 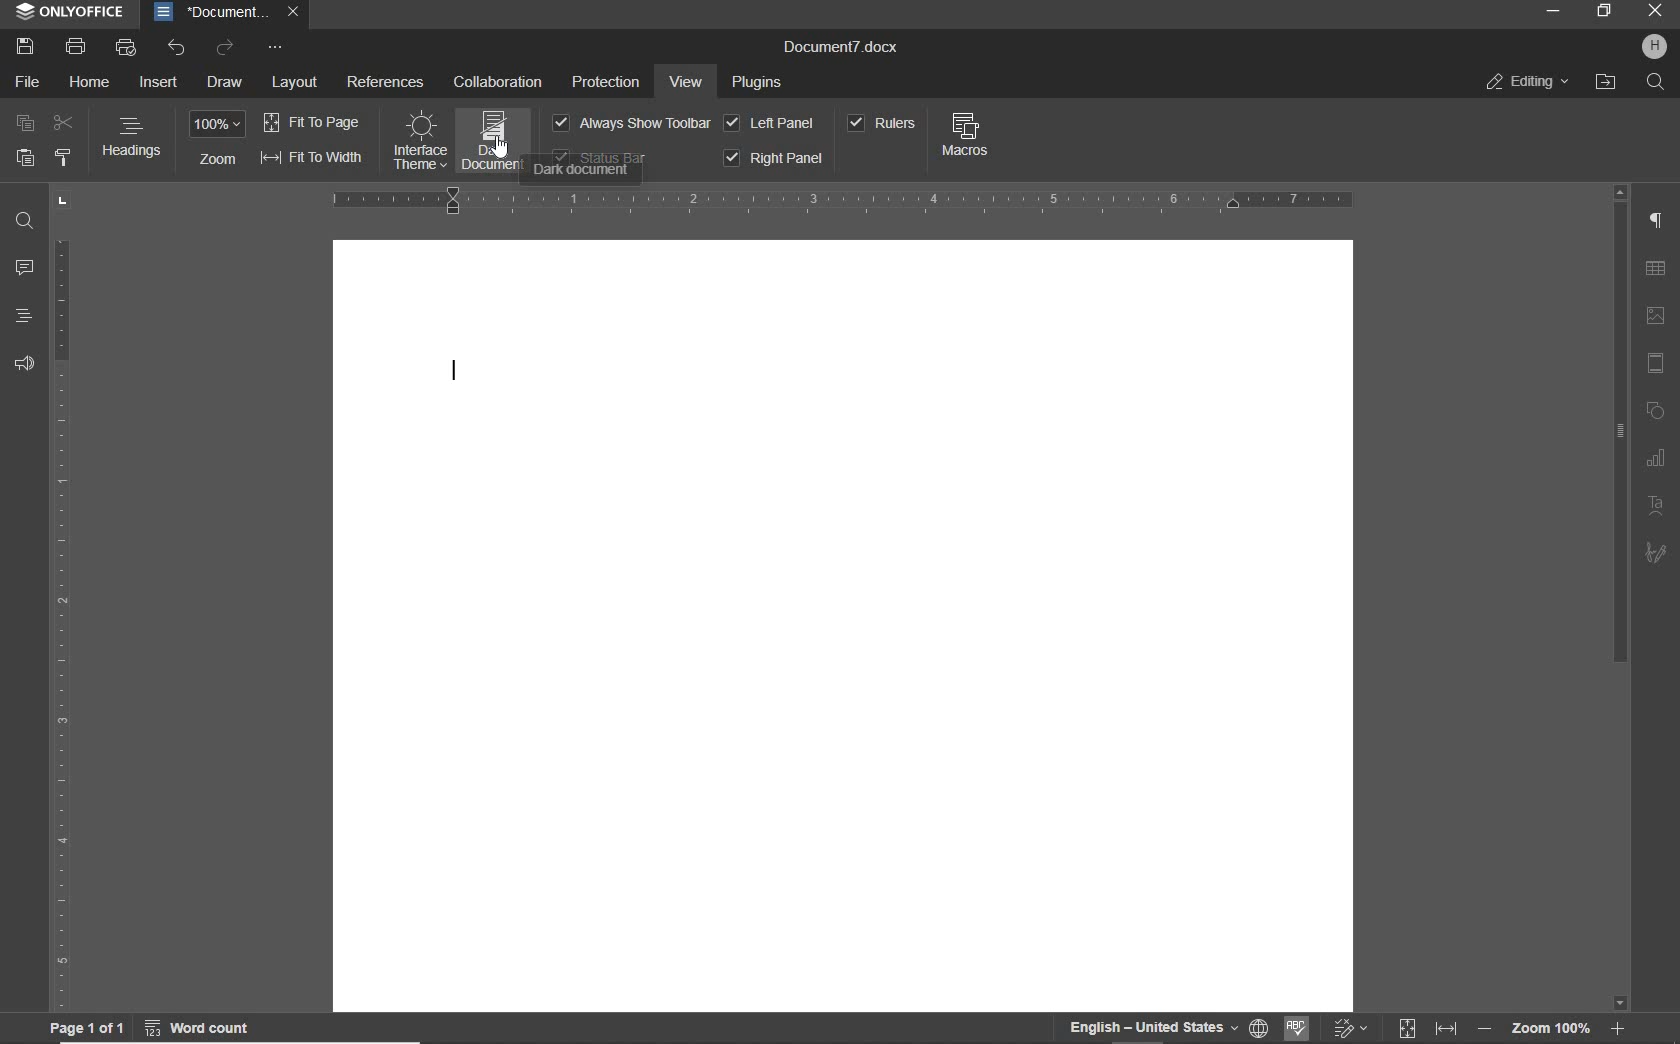 What do you see at coordinates (1652, 48) in the screenshot?
I see `HP` at bounding box center [1652, 48].